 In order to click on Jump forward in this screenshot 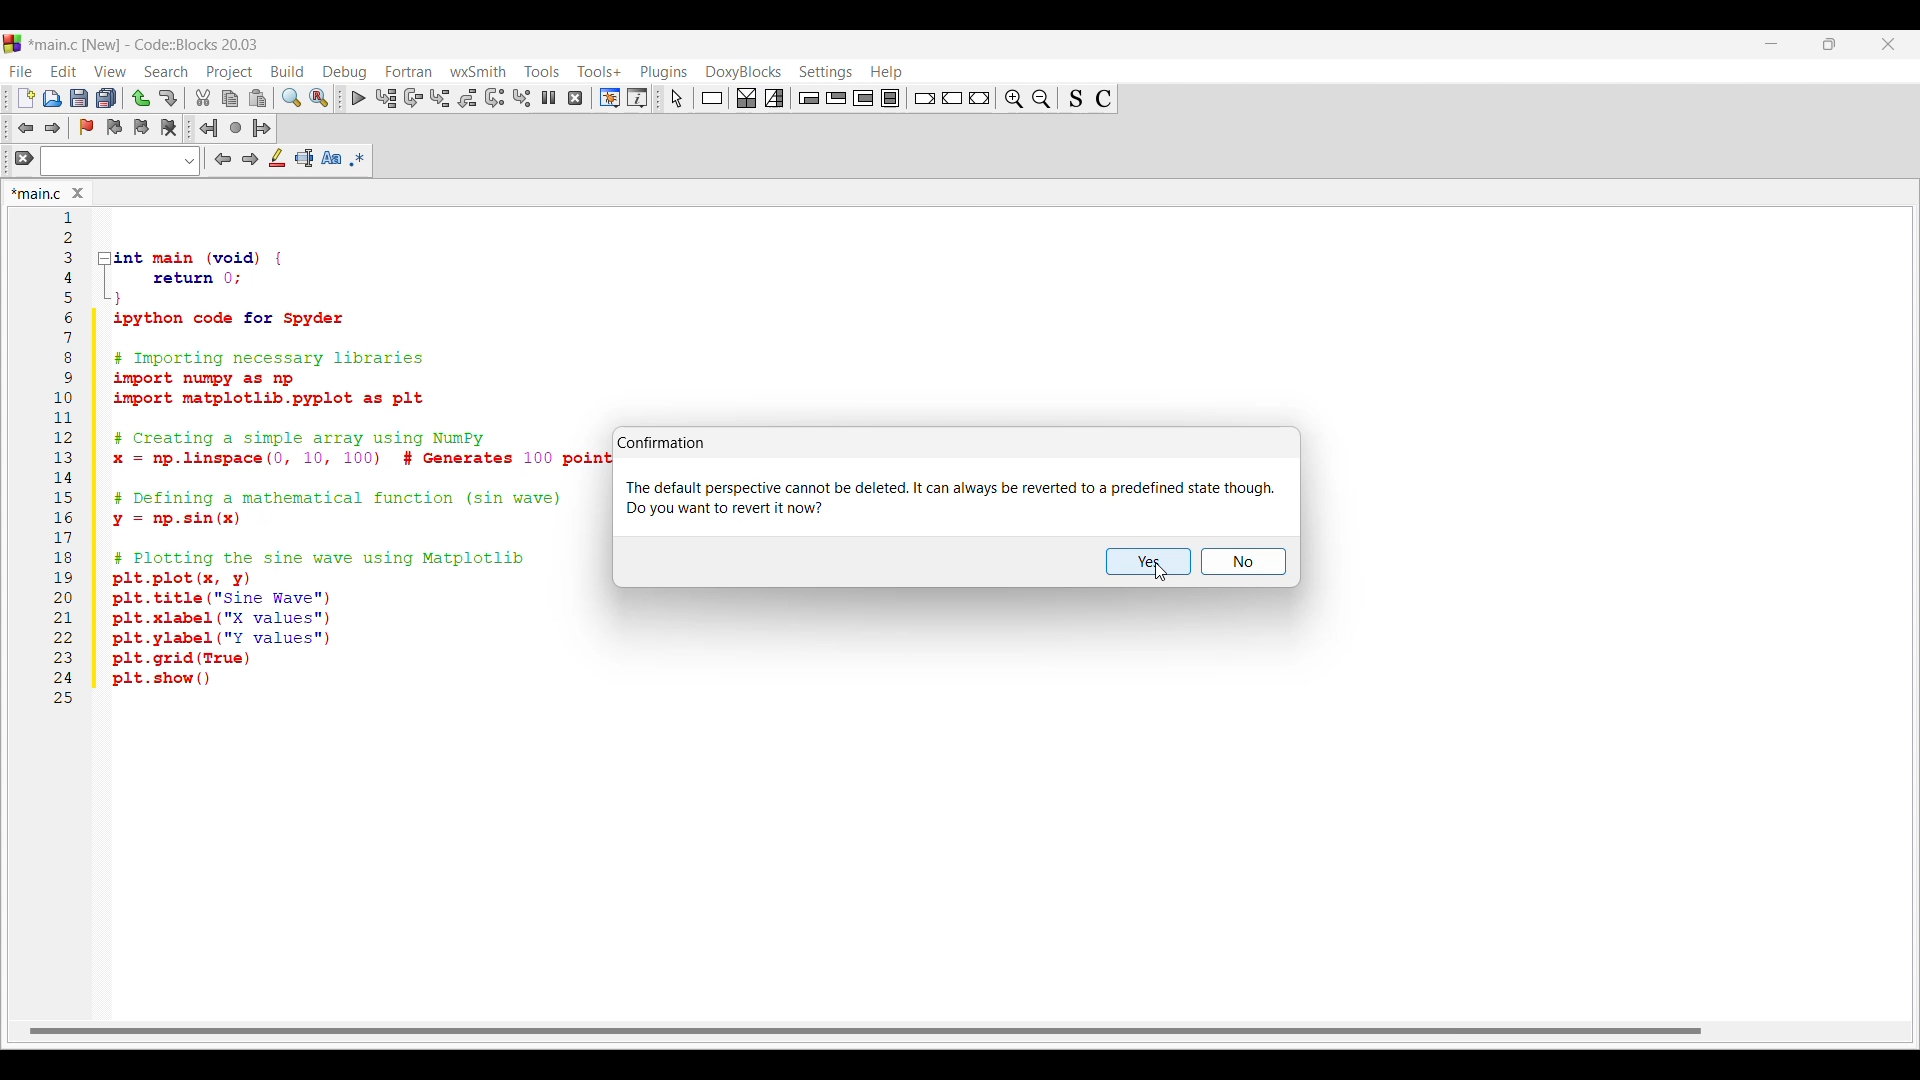, I will do `click(262, 128)`.